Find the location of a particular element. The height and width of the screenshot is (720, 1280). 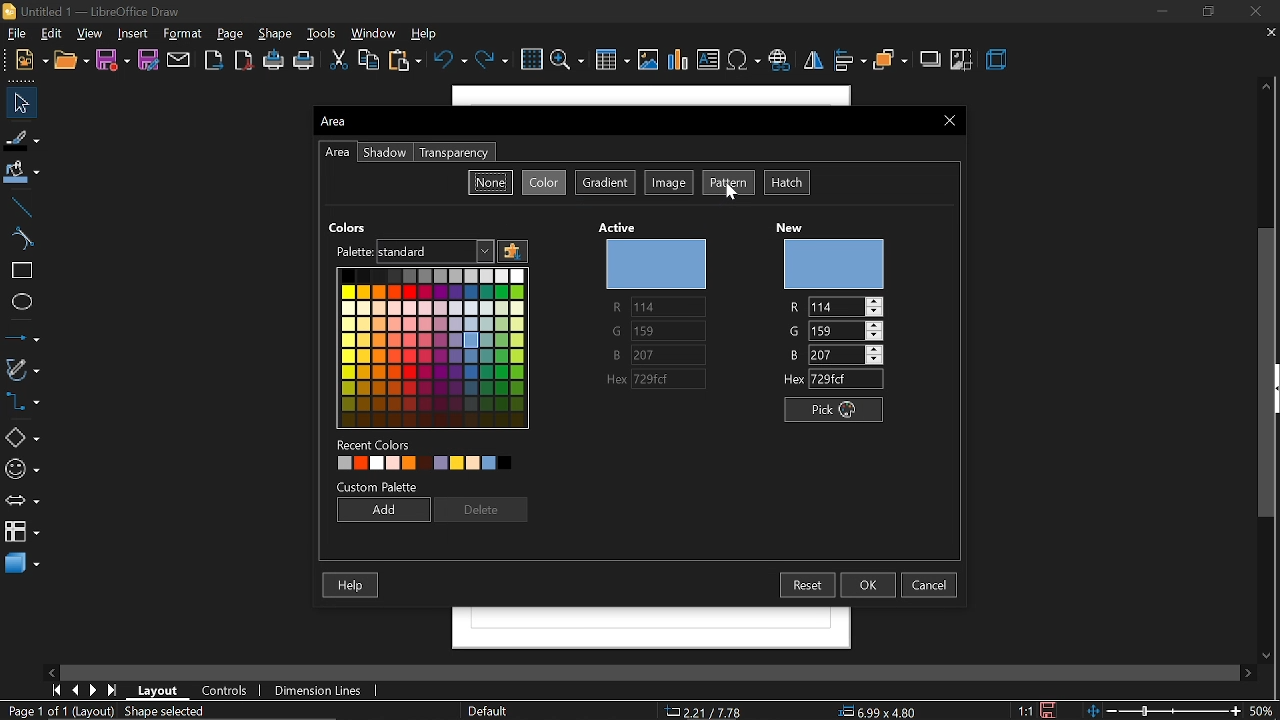

207 is located at coordinates (663, 354).